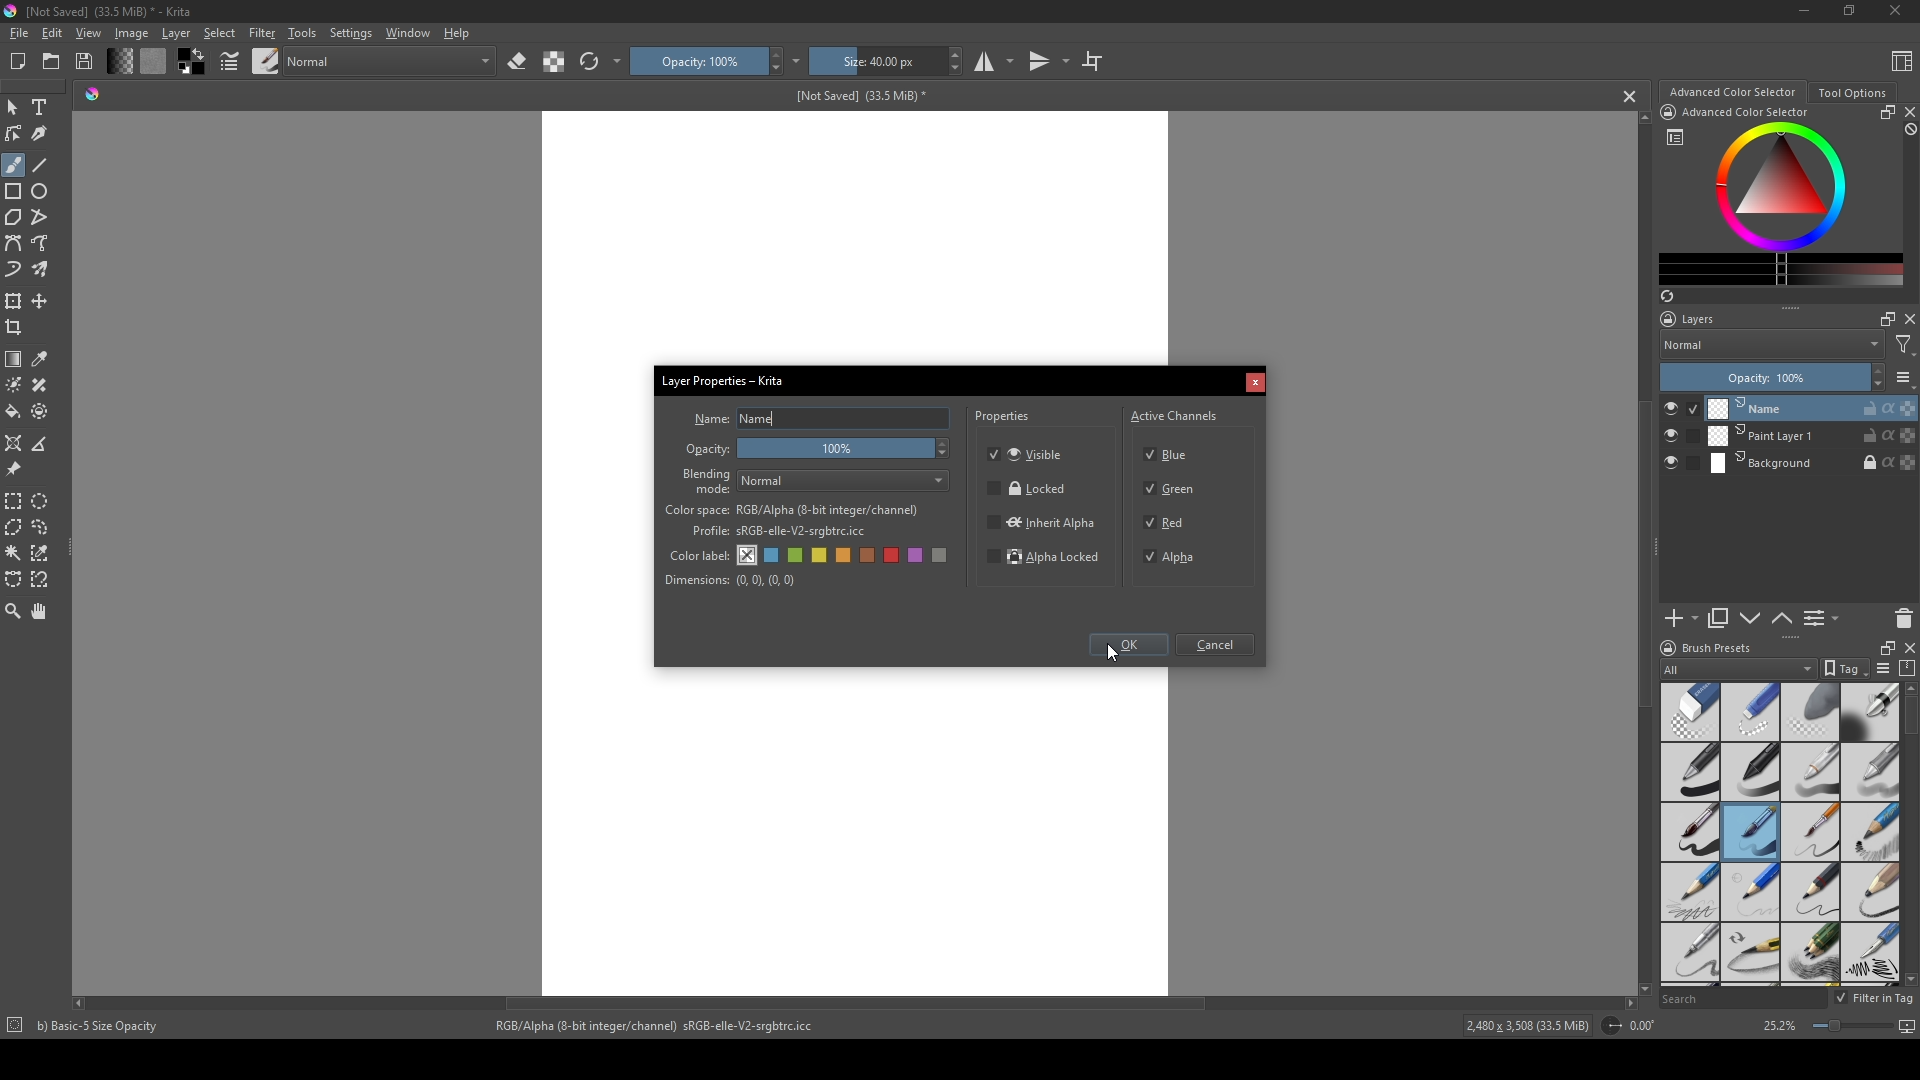 The image size is (1920, 1080). Describe the element at coordinates (13, 610) in the screenshot. I see `zoom` at that location.